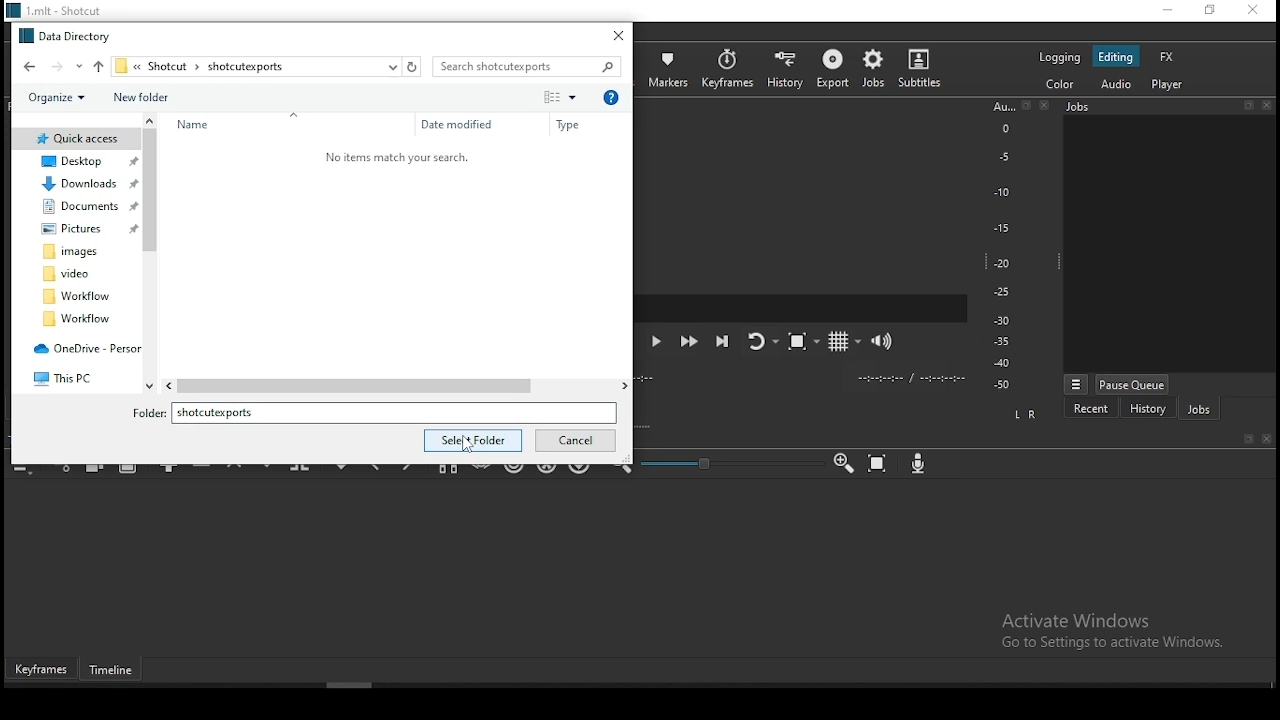 This screenshot has width=1280, height=720. I want to click on forward, so click(65, 65).